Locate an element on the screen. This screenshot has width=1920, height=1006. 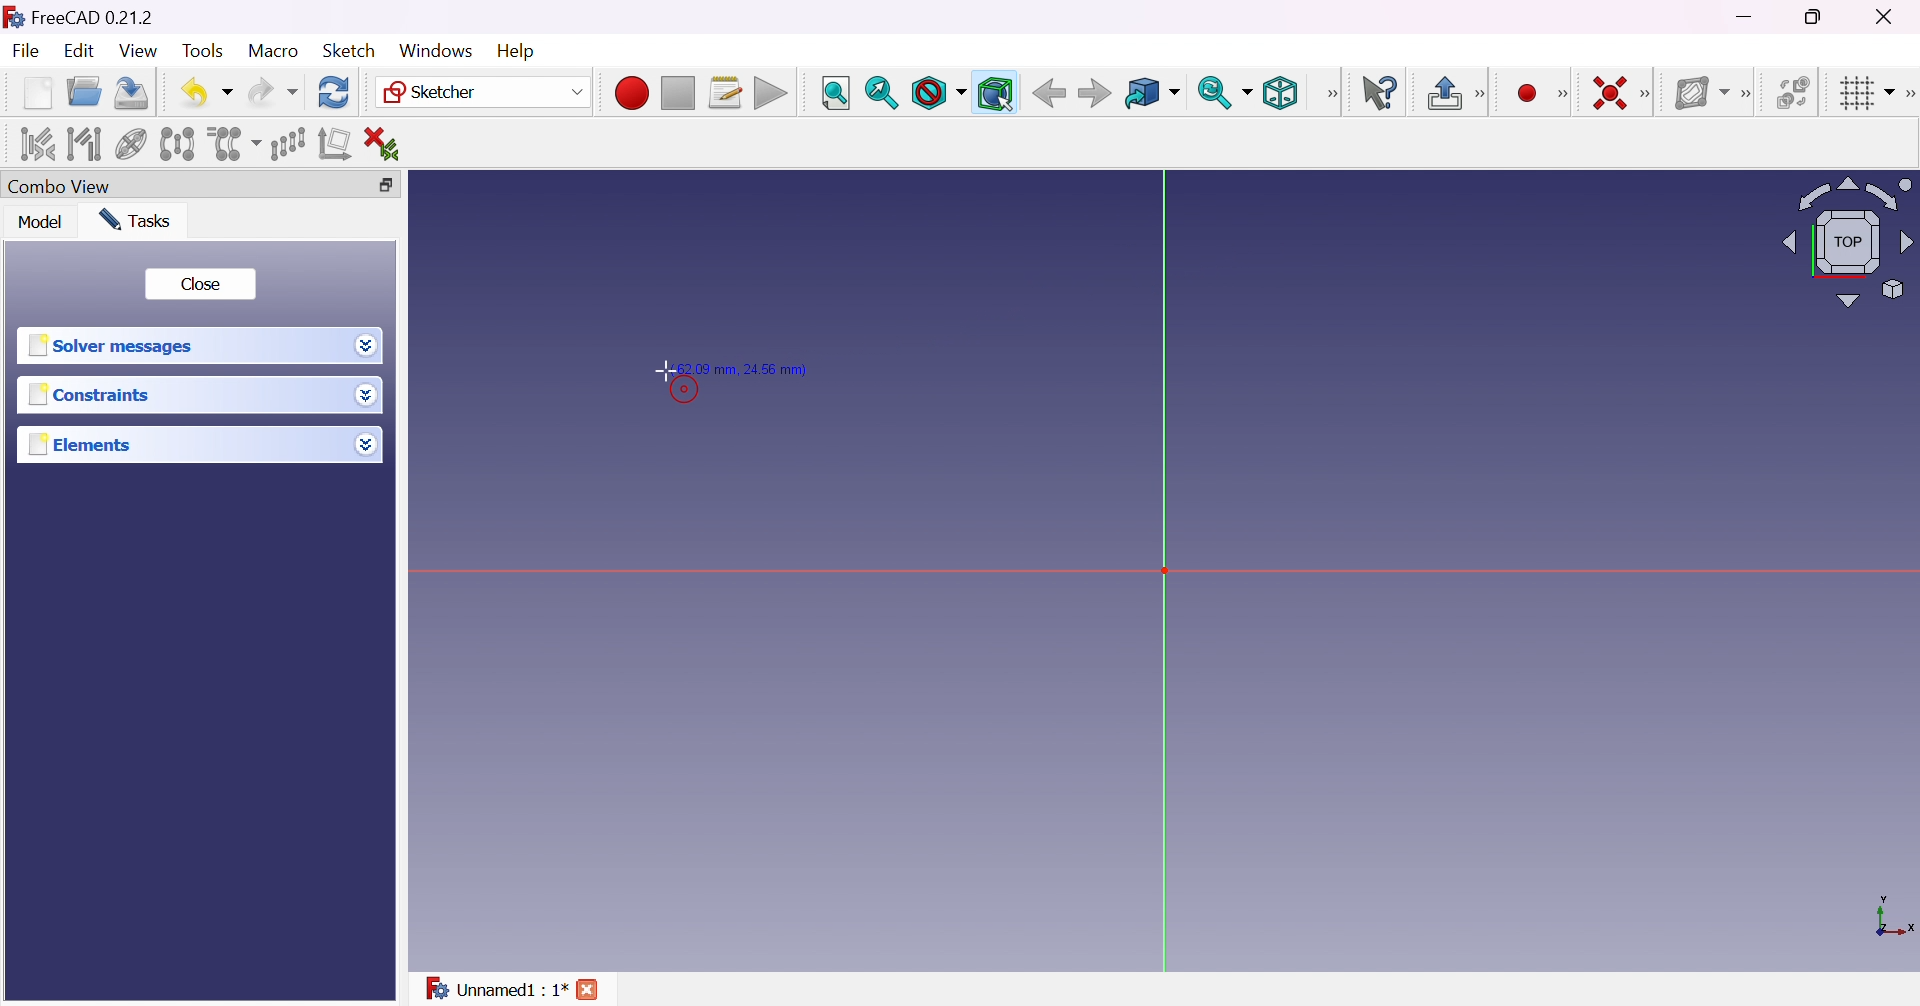
Clone is located at coordinates (232, 142).